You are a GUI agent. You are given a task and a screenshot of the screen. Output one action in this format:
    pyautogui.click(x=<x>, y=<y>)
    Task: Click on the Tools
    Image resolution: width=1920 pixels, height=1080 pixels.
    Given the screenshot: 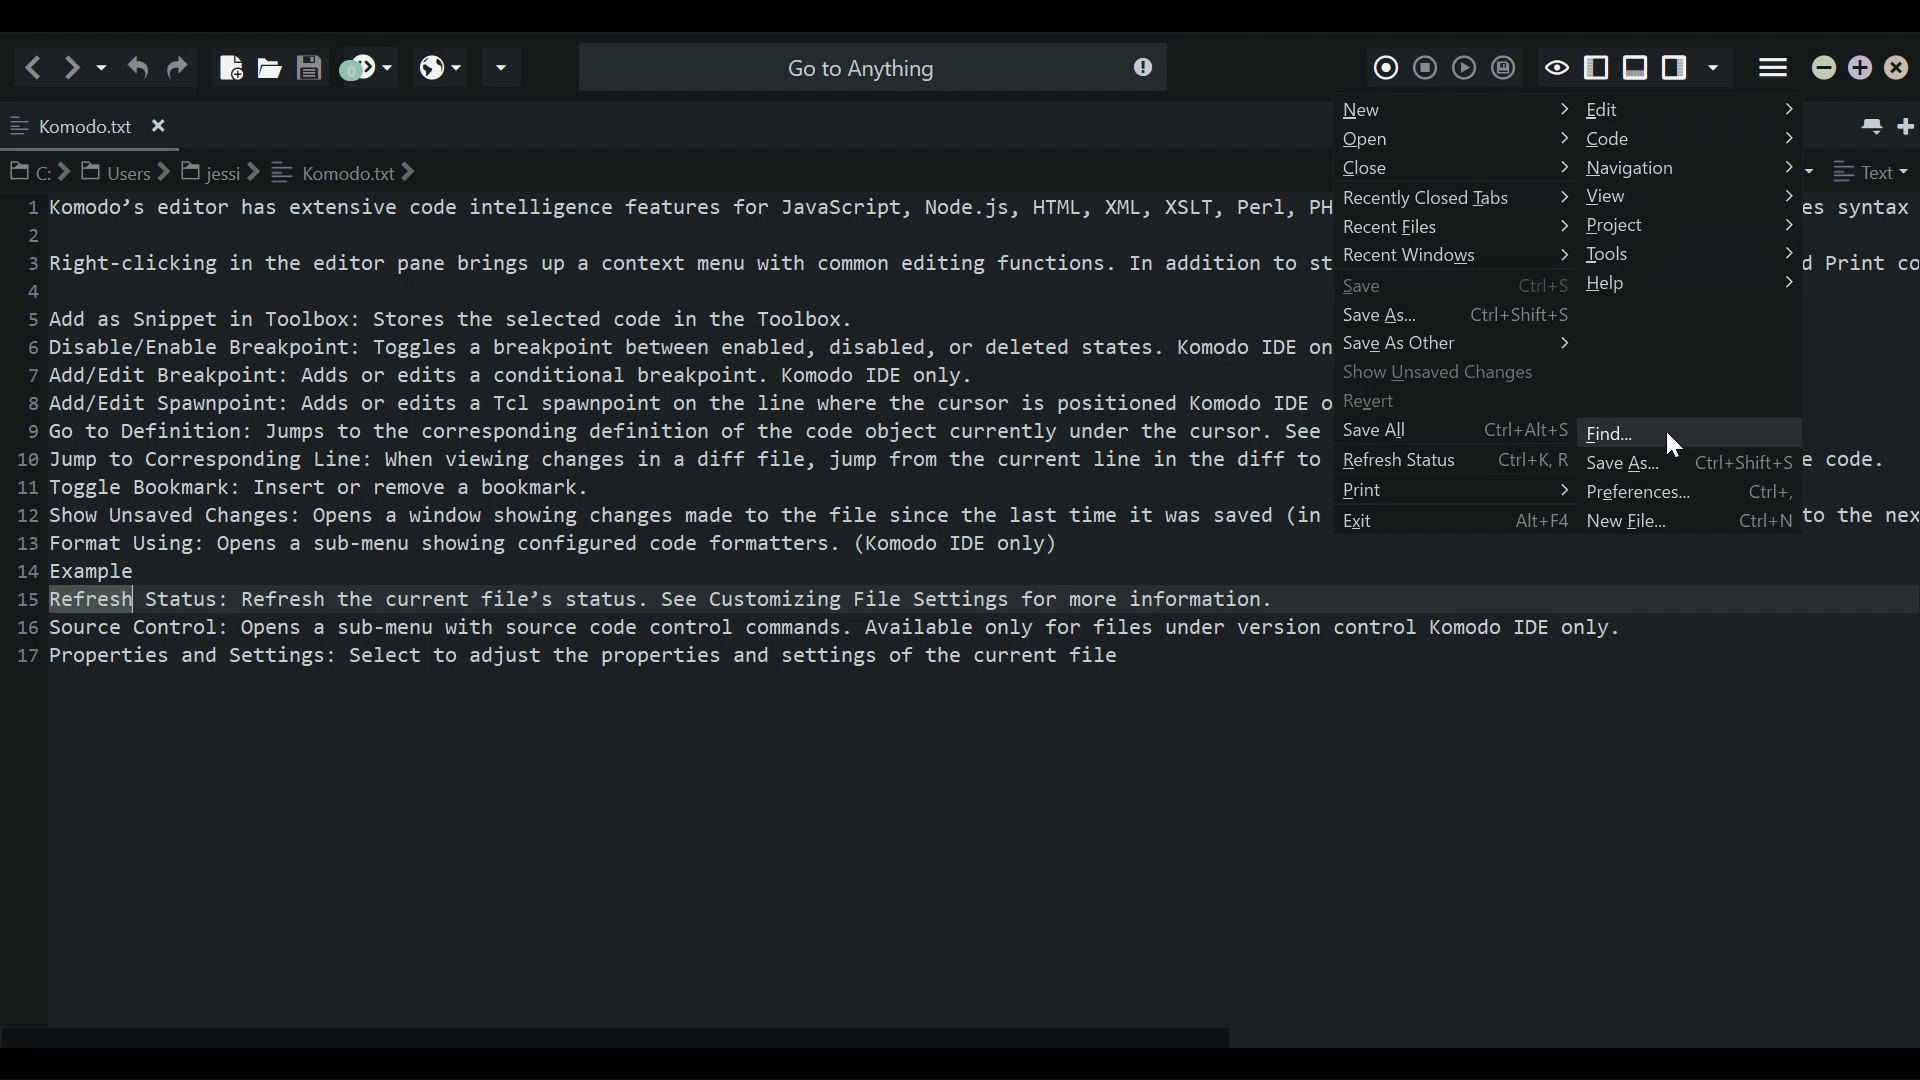 What is the action you would take?
    pyautogui.click(x=1691, y=256)
    